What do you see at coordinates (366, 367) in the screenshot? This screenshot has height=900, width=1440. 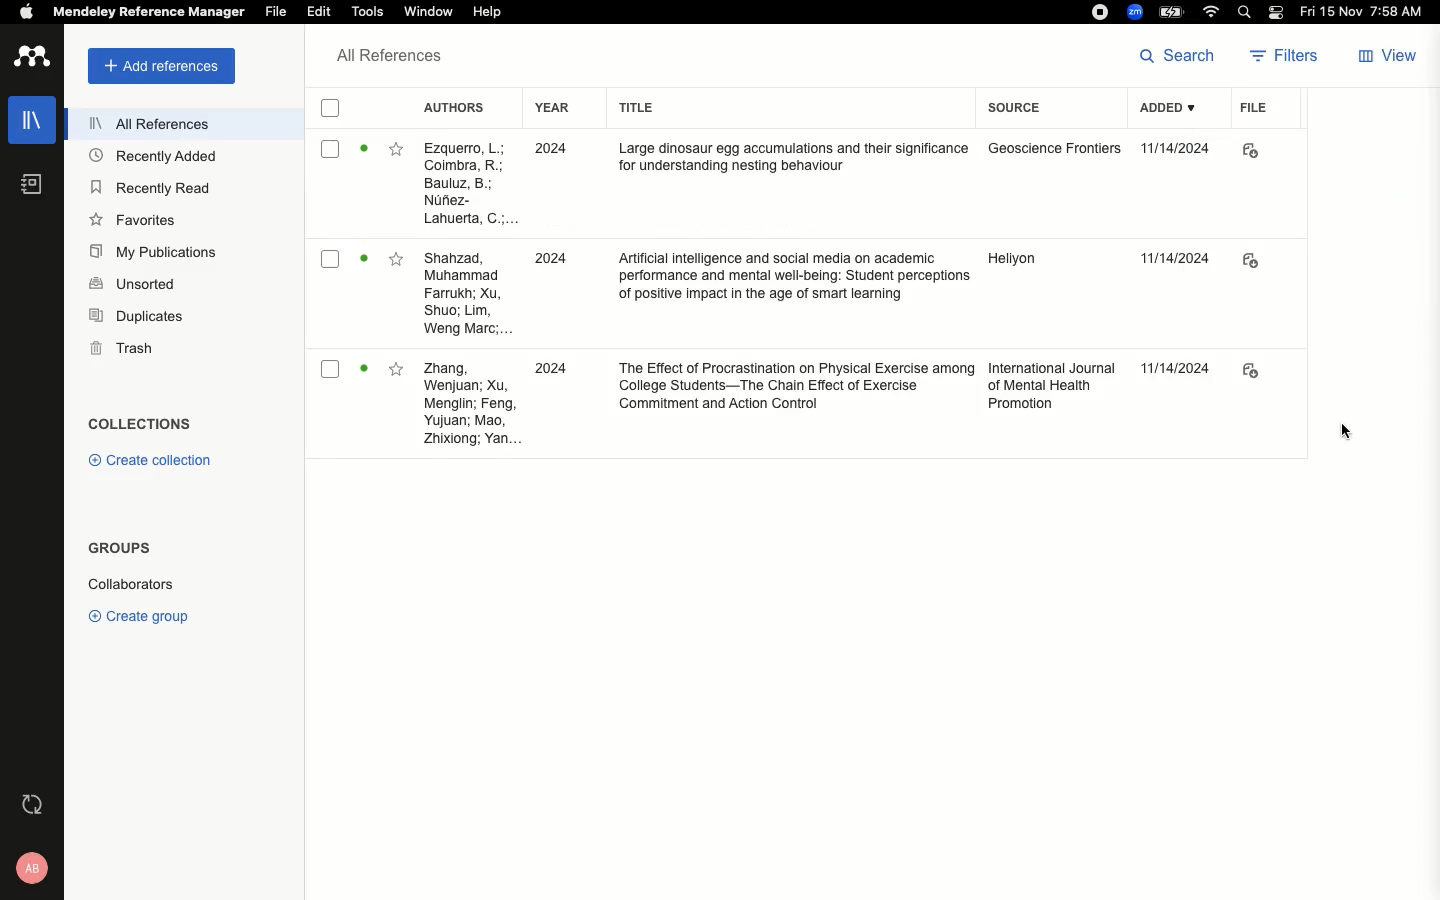 I see `Active` at bounding box center [366, 367].